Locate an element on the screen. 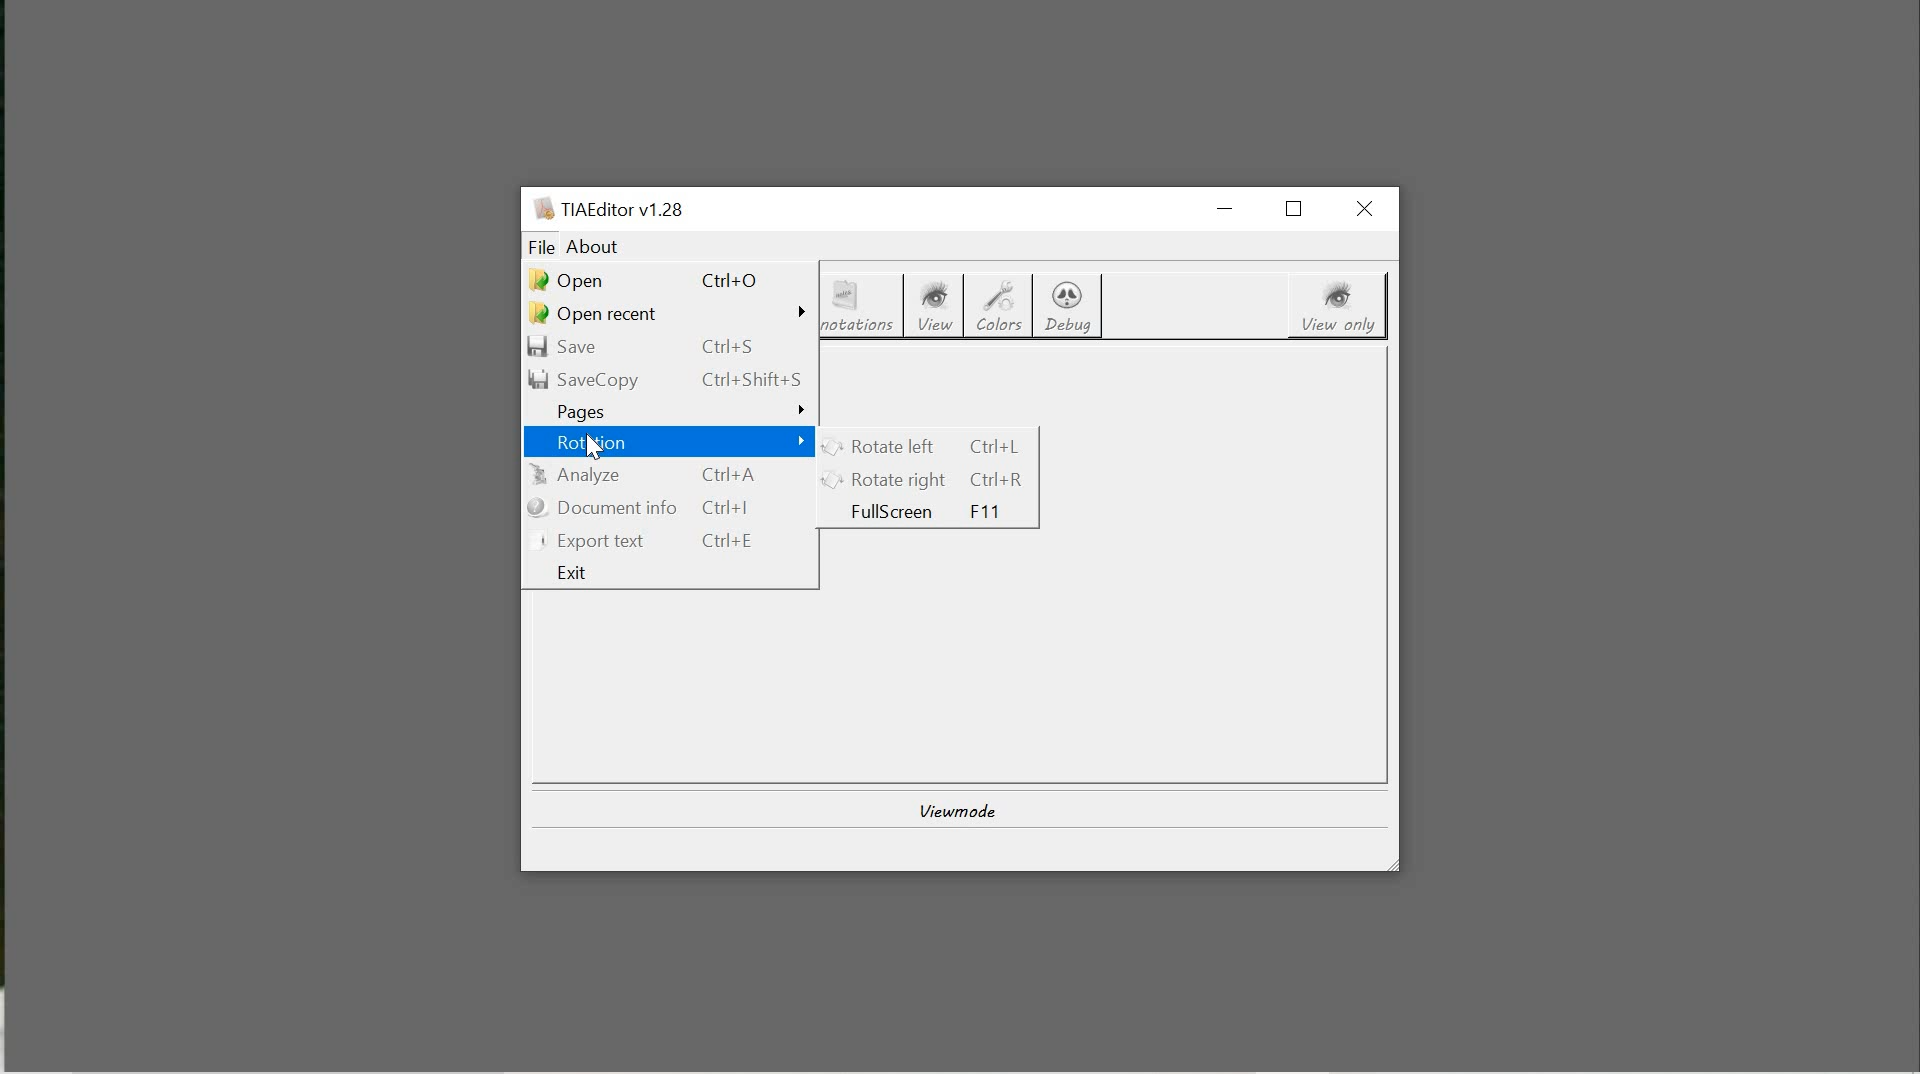 The width and height of the screenshot is (1920, 1074). restore down is located at coordinates (1300, 209).